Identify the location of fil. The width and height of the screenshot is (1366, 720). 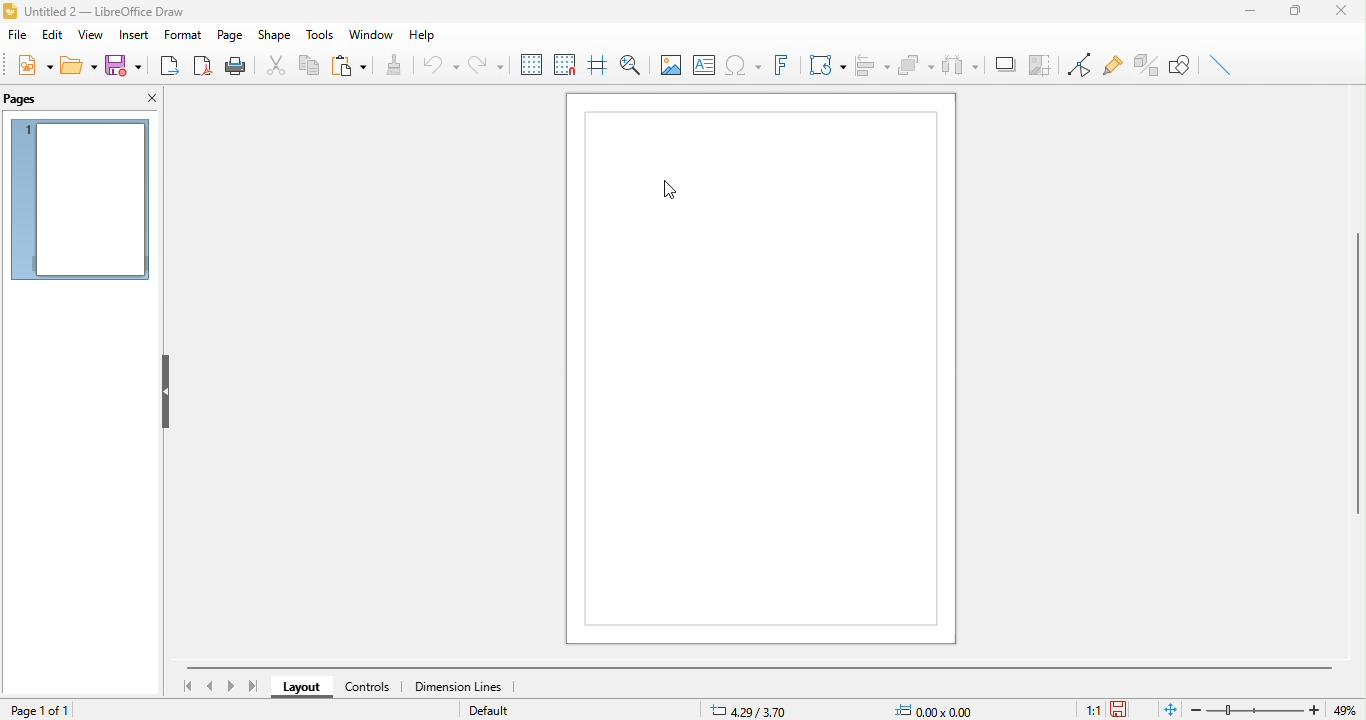
(14, 38).